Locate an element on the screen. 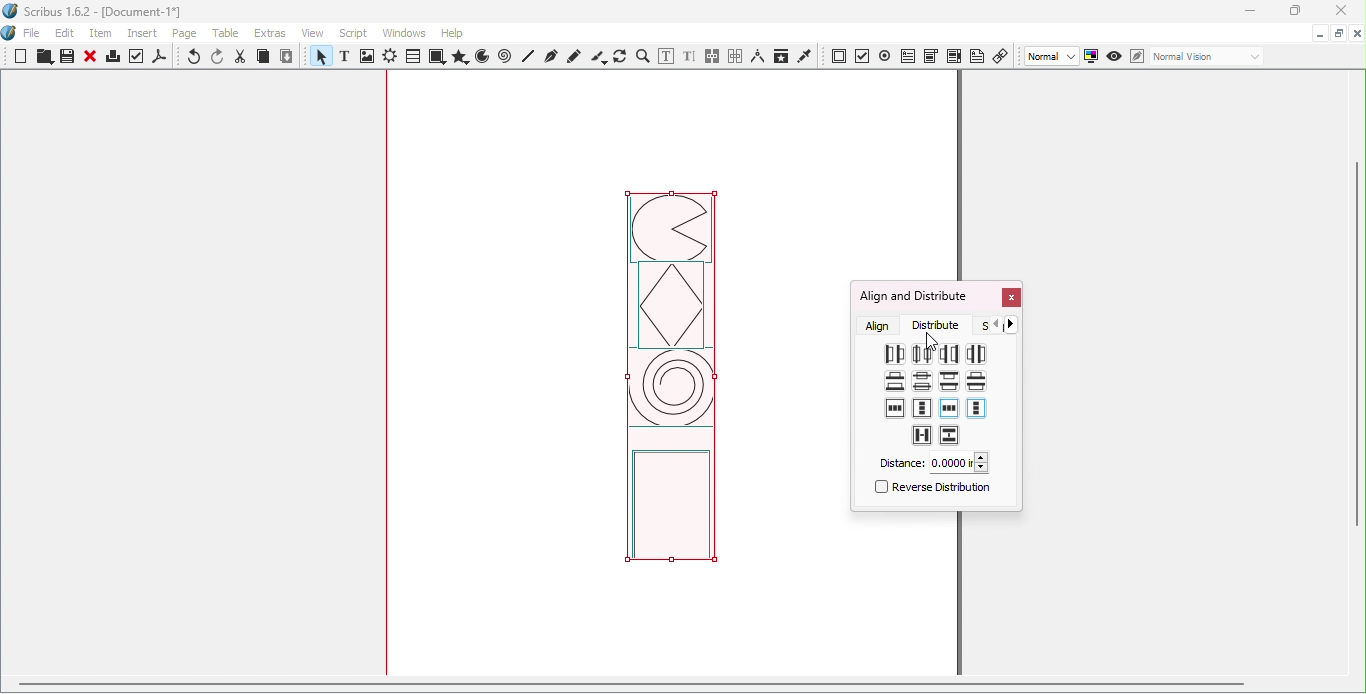 Image resolution: width=1366 pixels, height=694 pixels. Bezier curve tool is located at coordinates (550, 56).